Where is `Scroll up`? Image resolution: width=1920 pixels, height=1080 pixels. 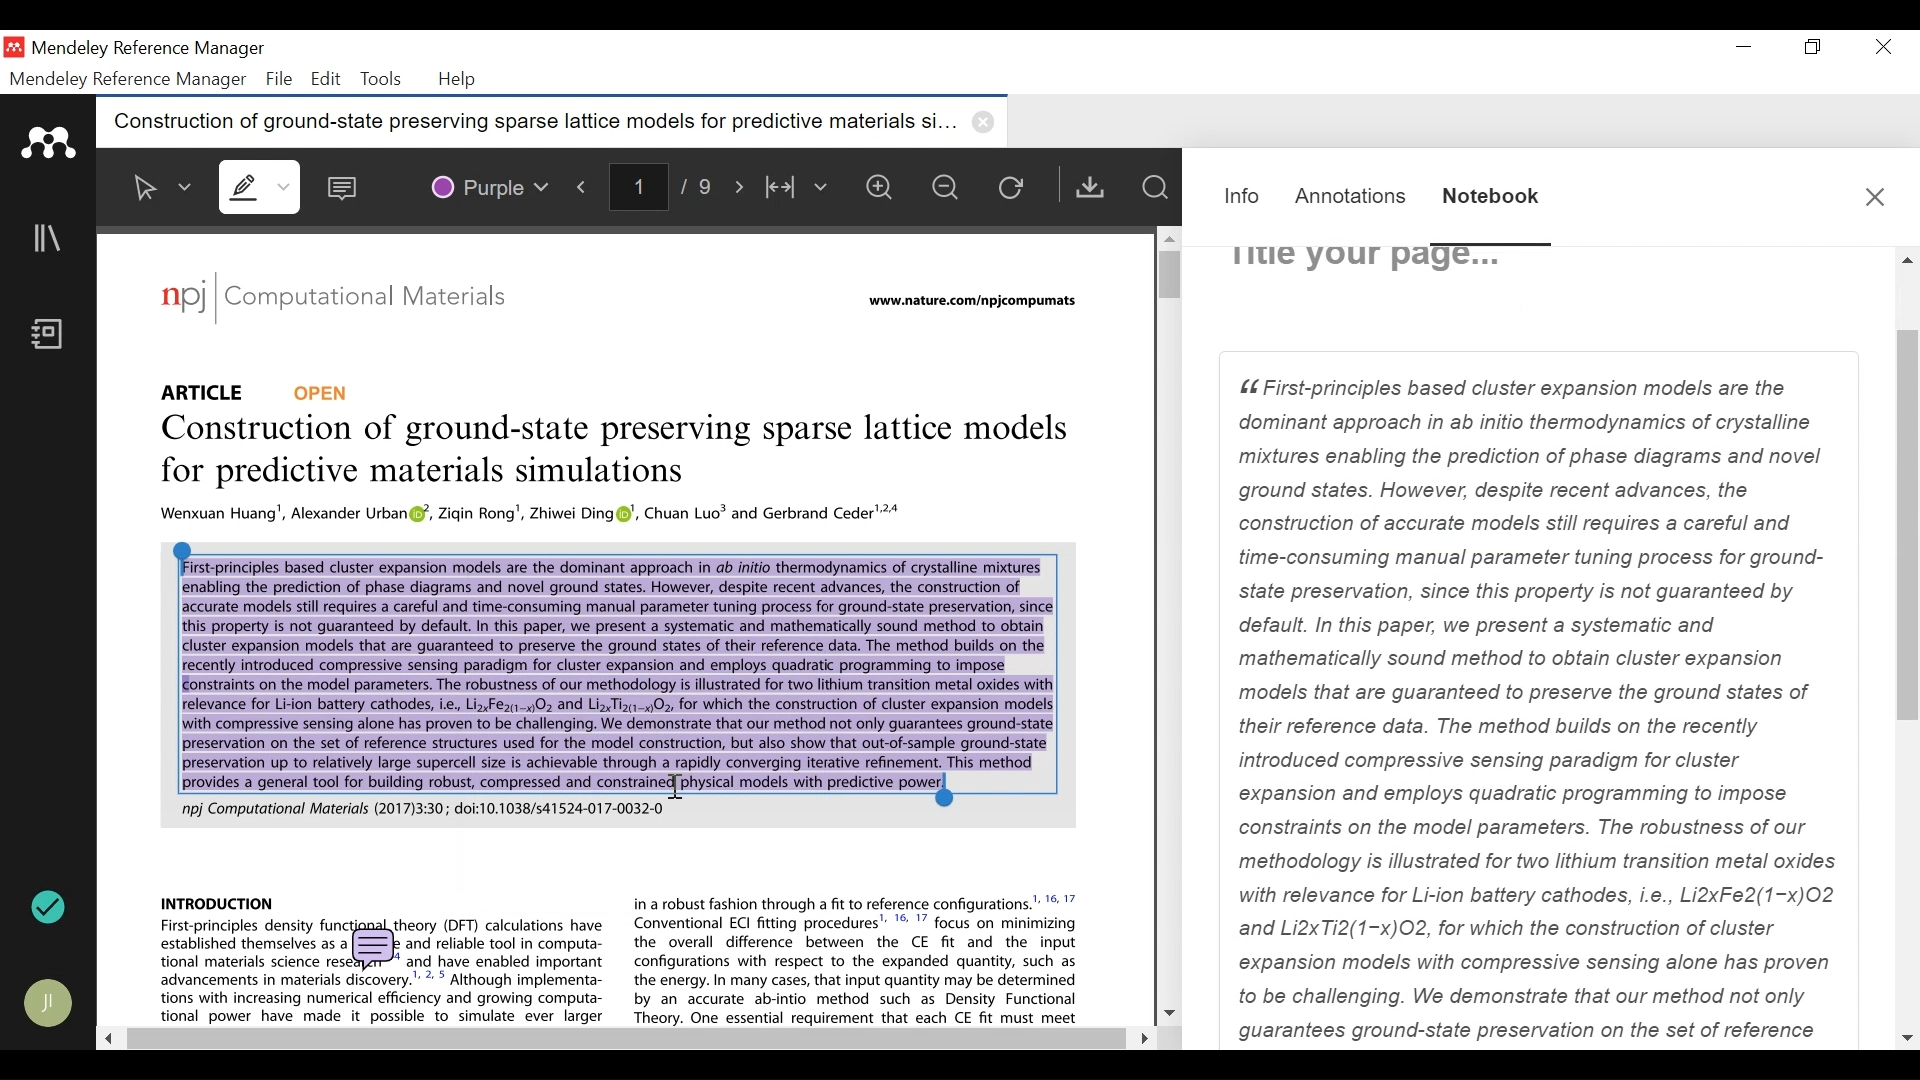 Scroll up is located at coordinates (1167, 238).